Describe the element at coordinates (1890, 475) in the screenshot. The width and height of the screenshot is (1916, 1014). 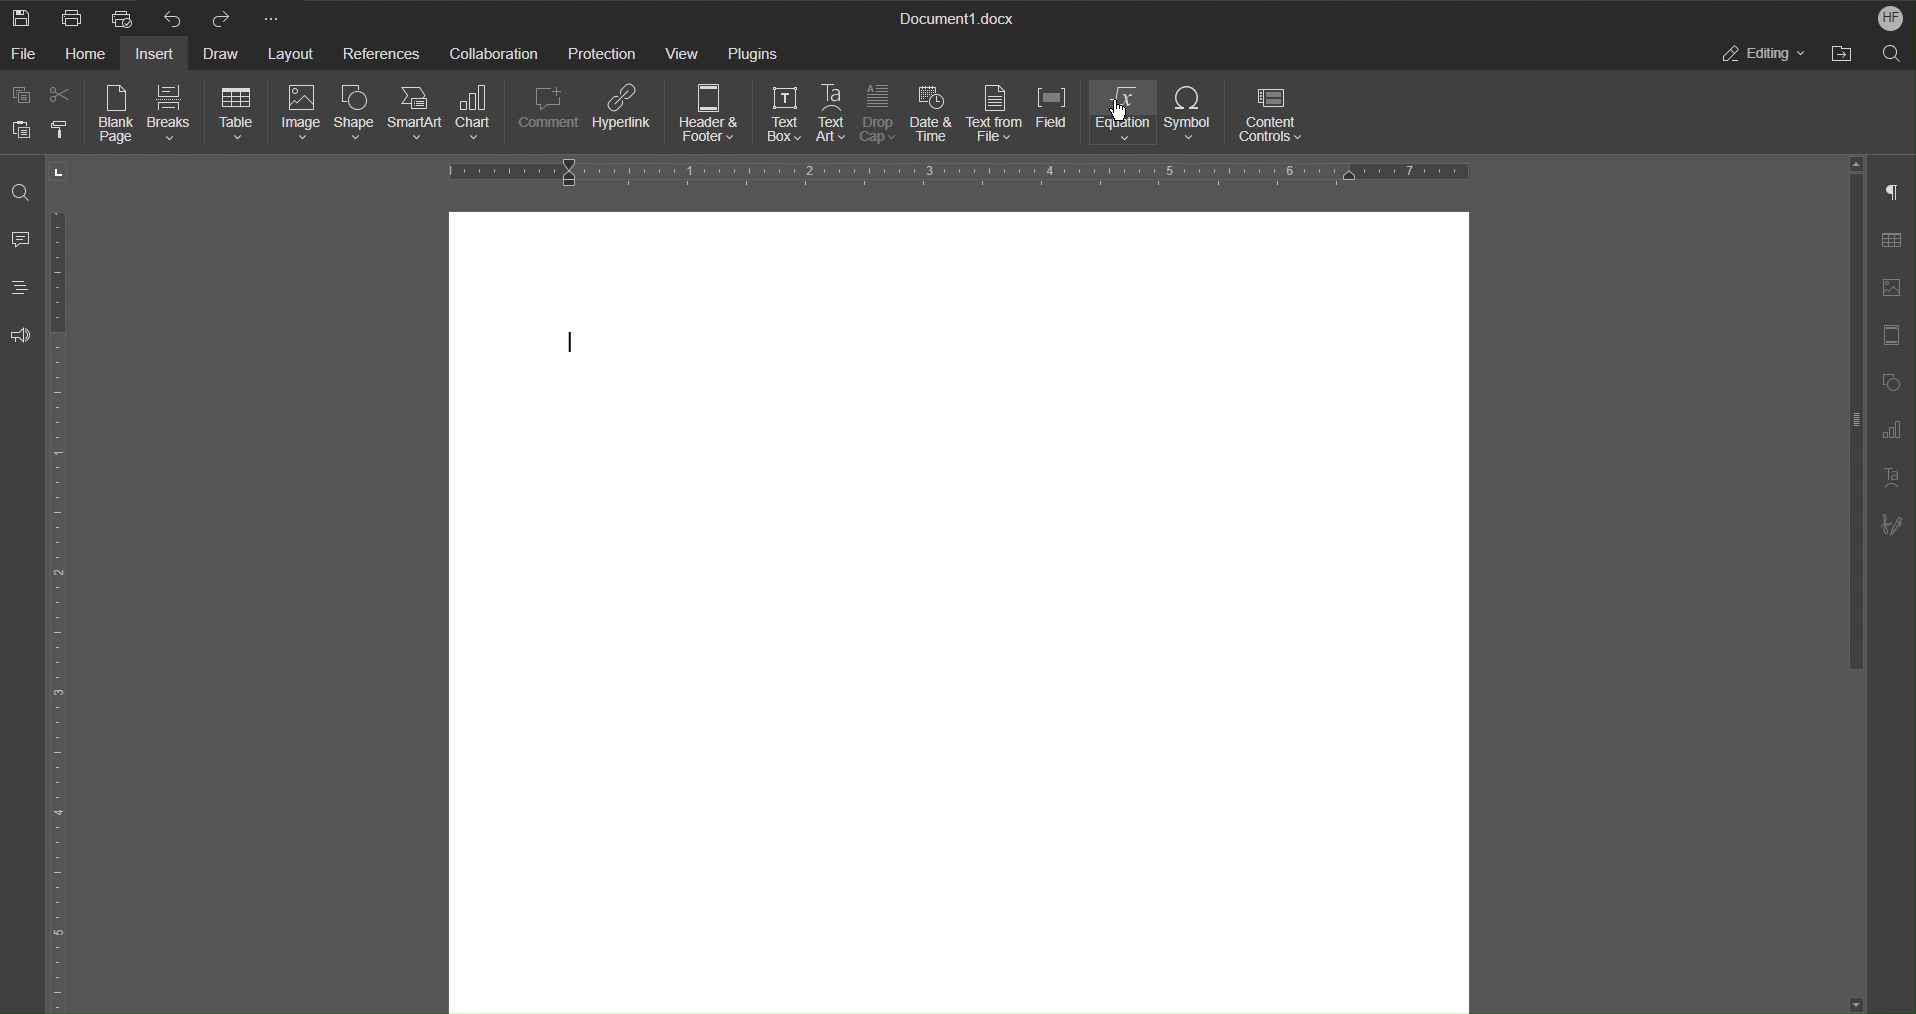
I see `Text Art` at that location.